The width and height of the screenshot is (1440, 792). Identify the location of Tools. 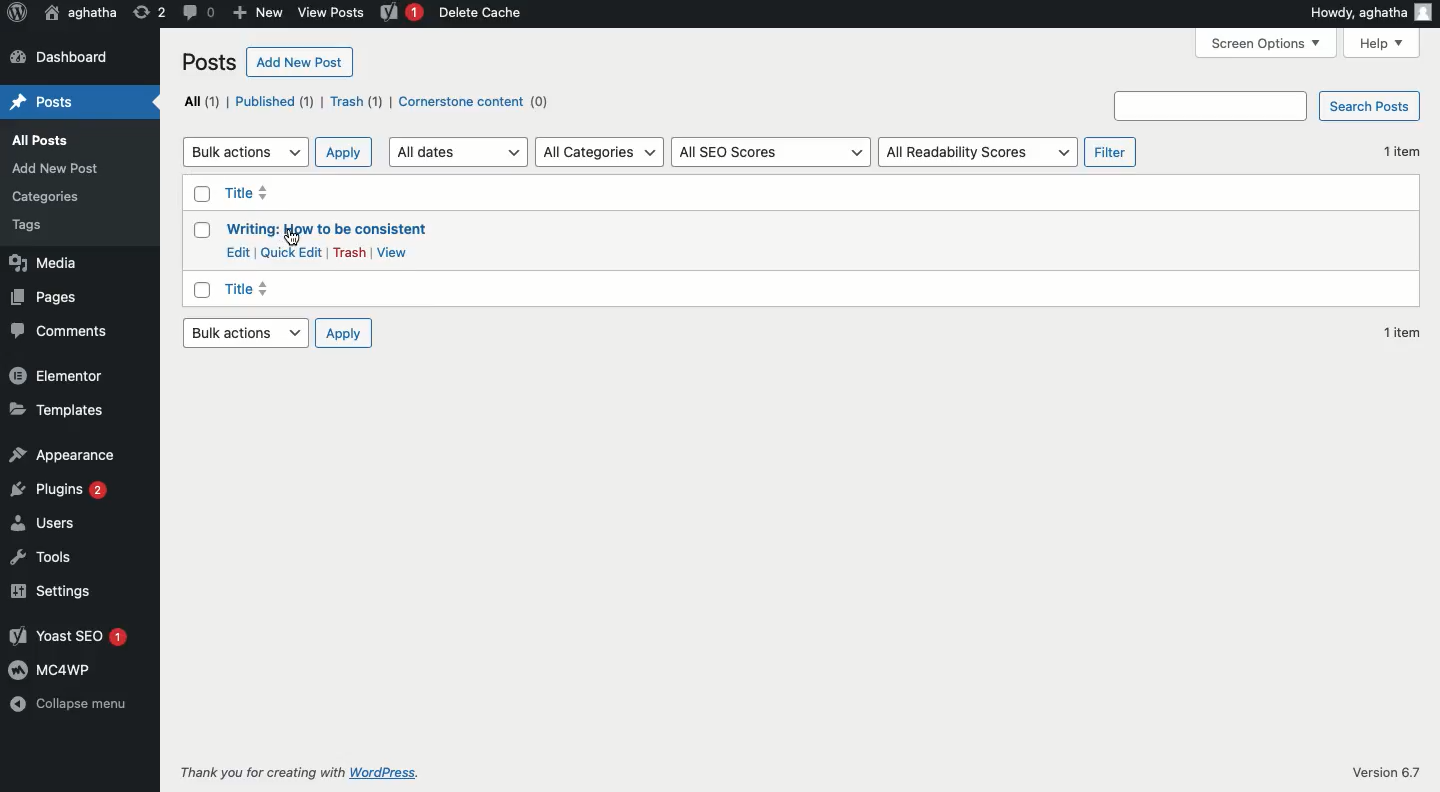
(53, 557).